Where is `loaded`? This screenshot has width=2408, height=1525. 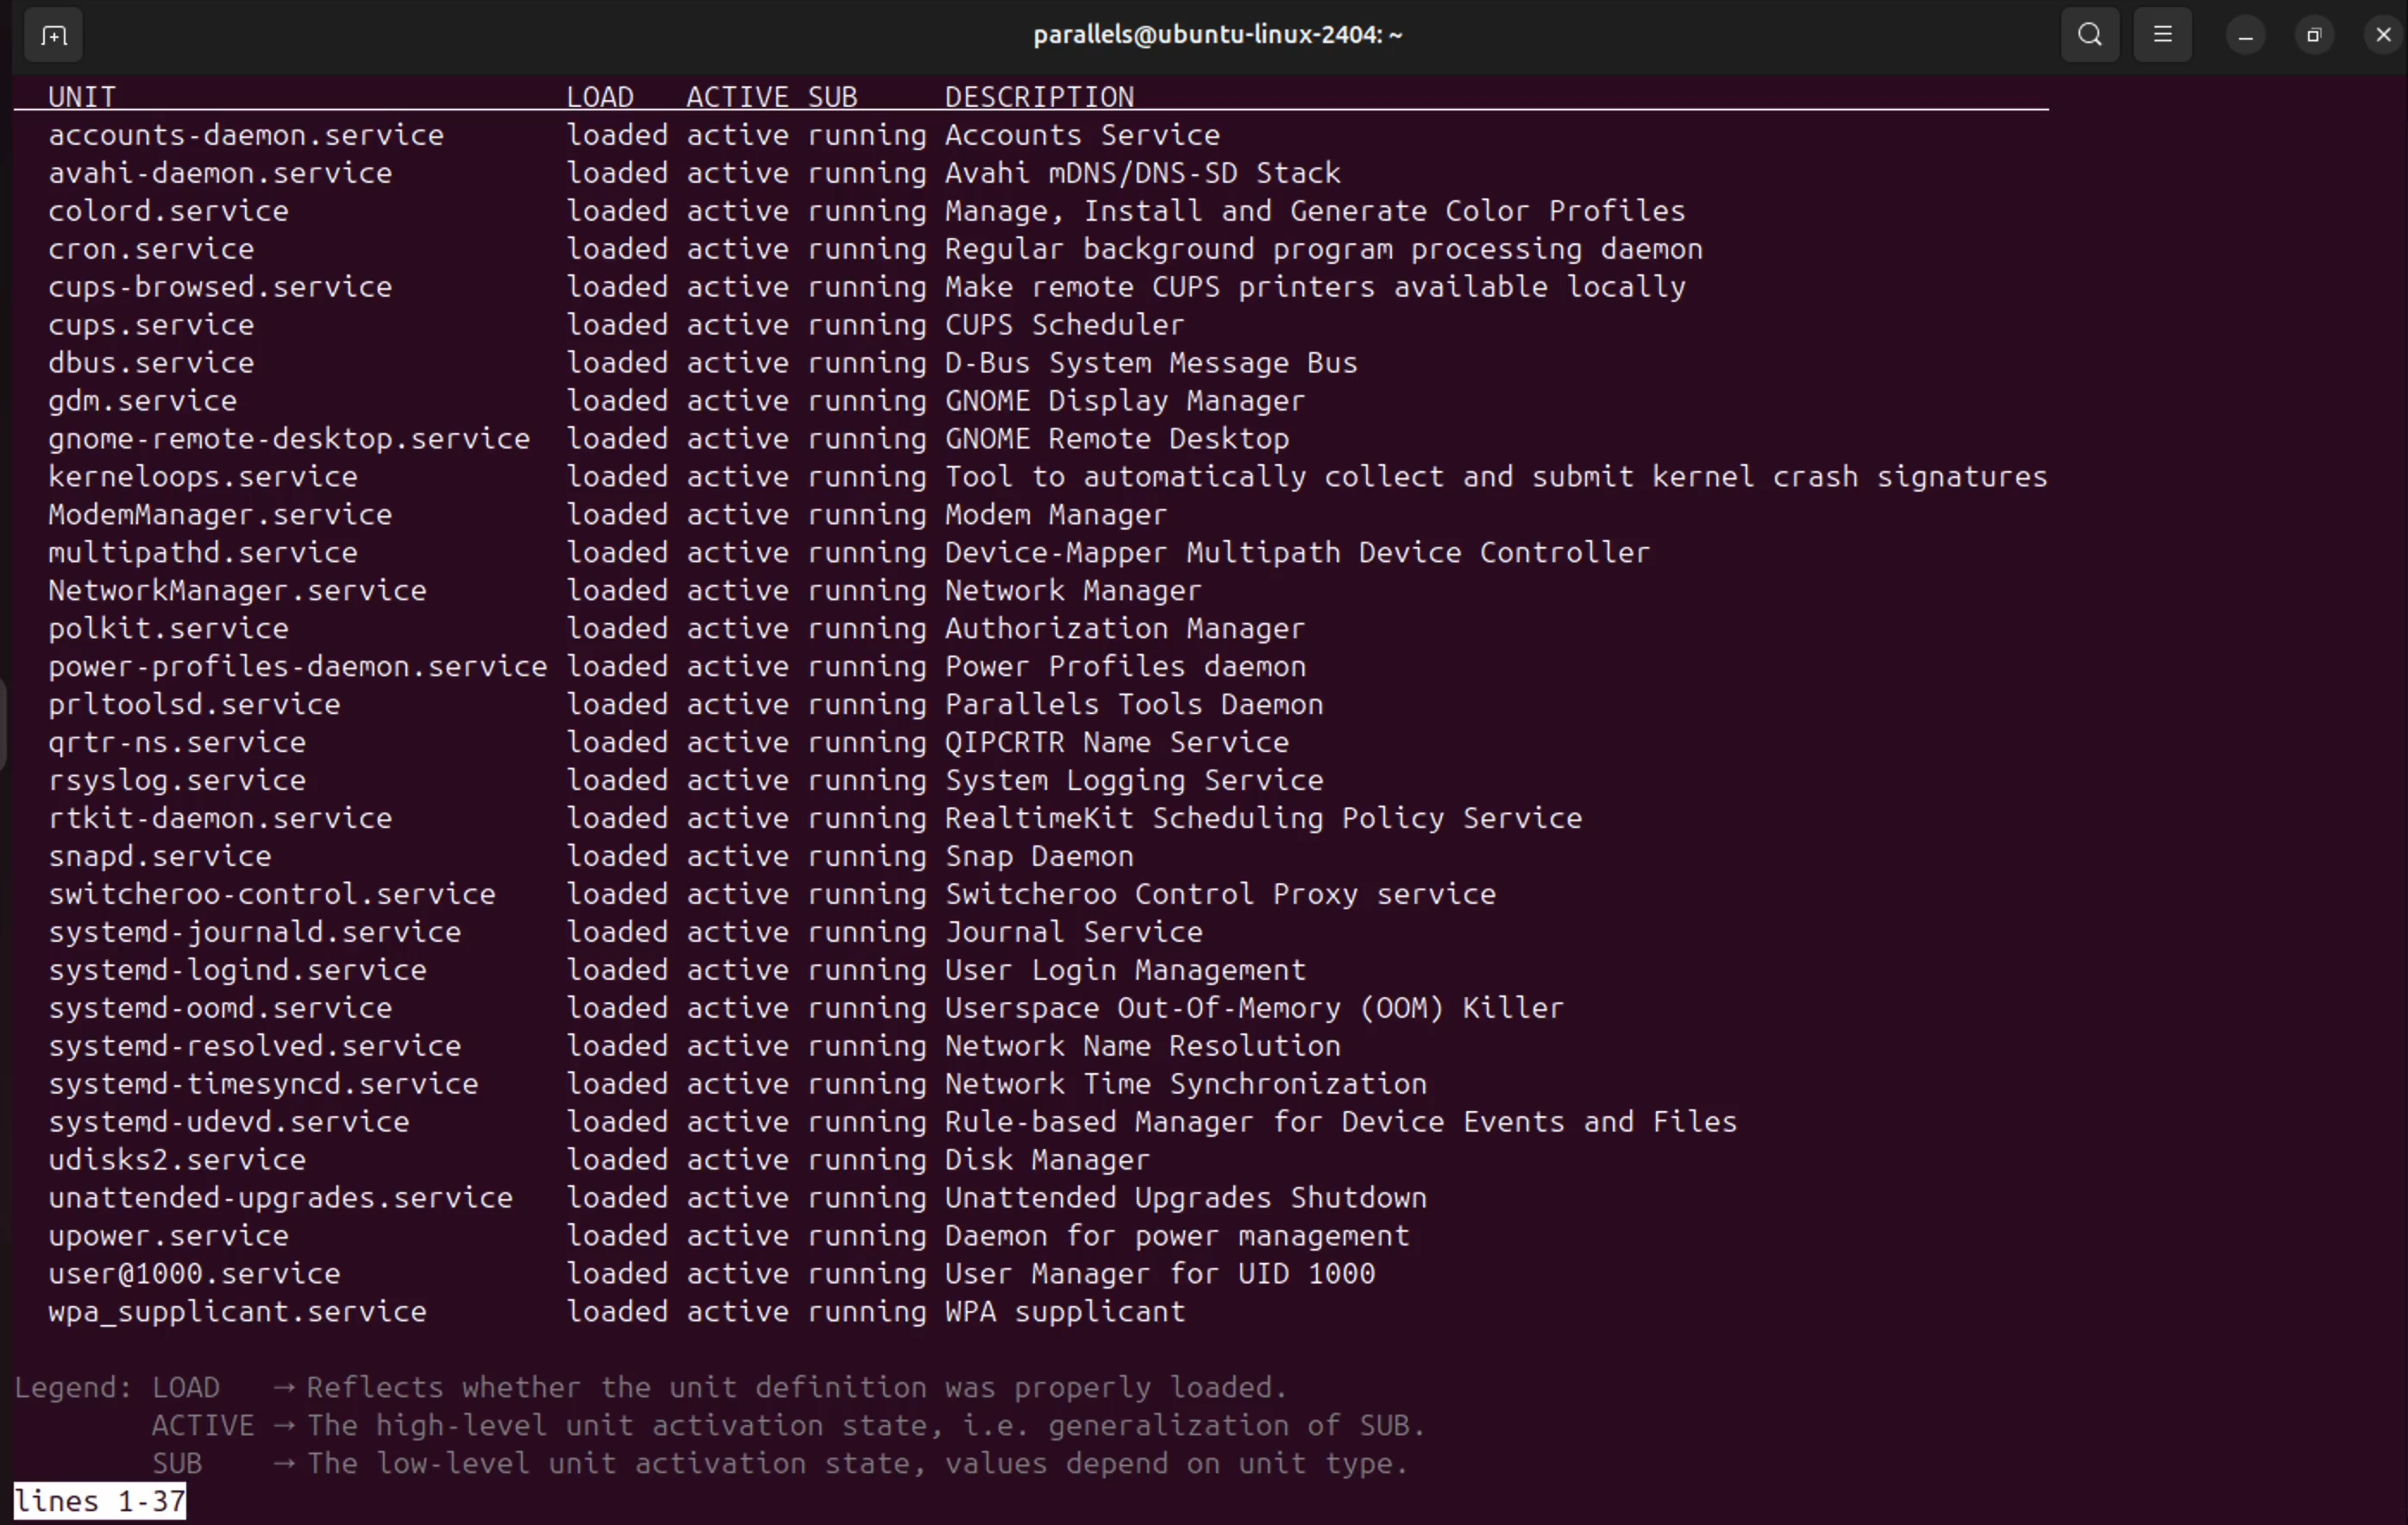 loaded is located at coordinates (620, 972).